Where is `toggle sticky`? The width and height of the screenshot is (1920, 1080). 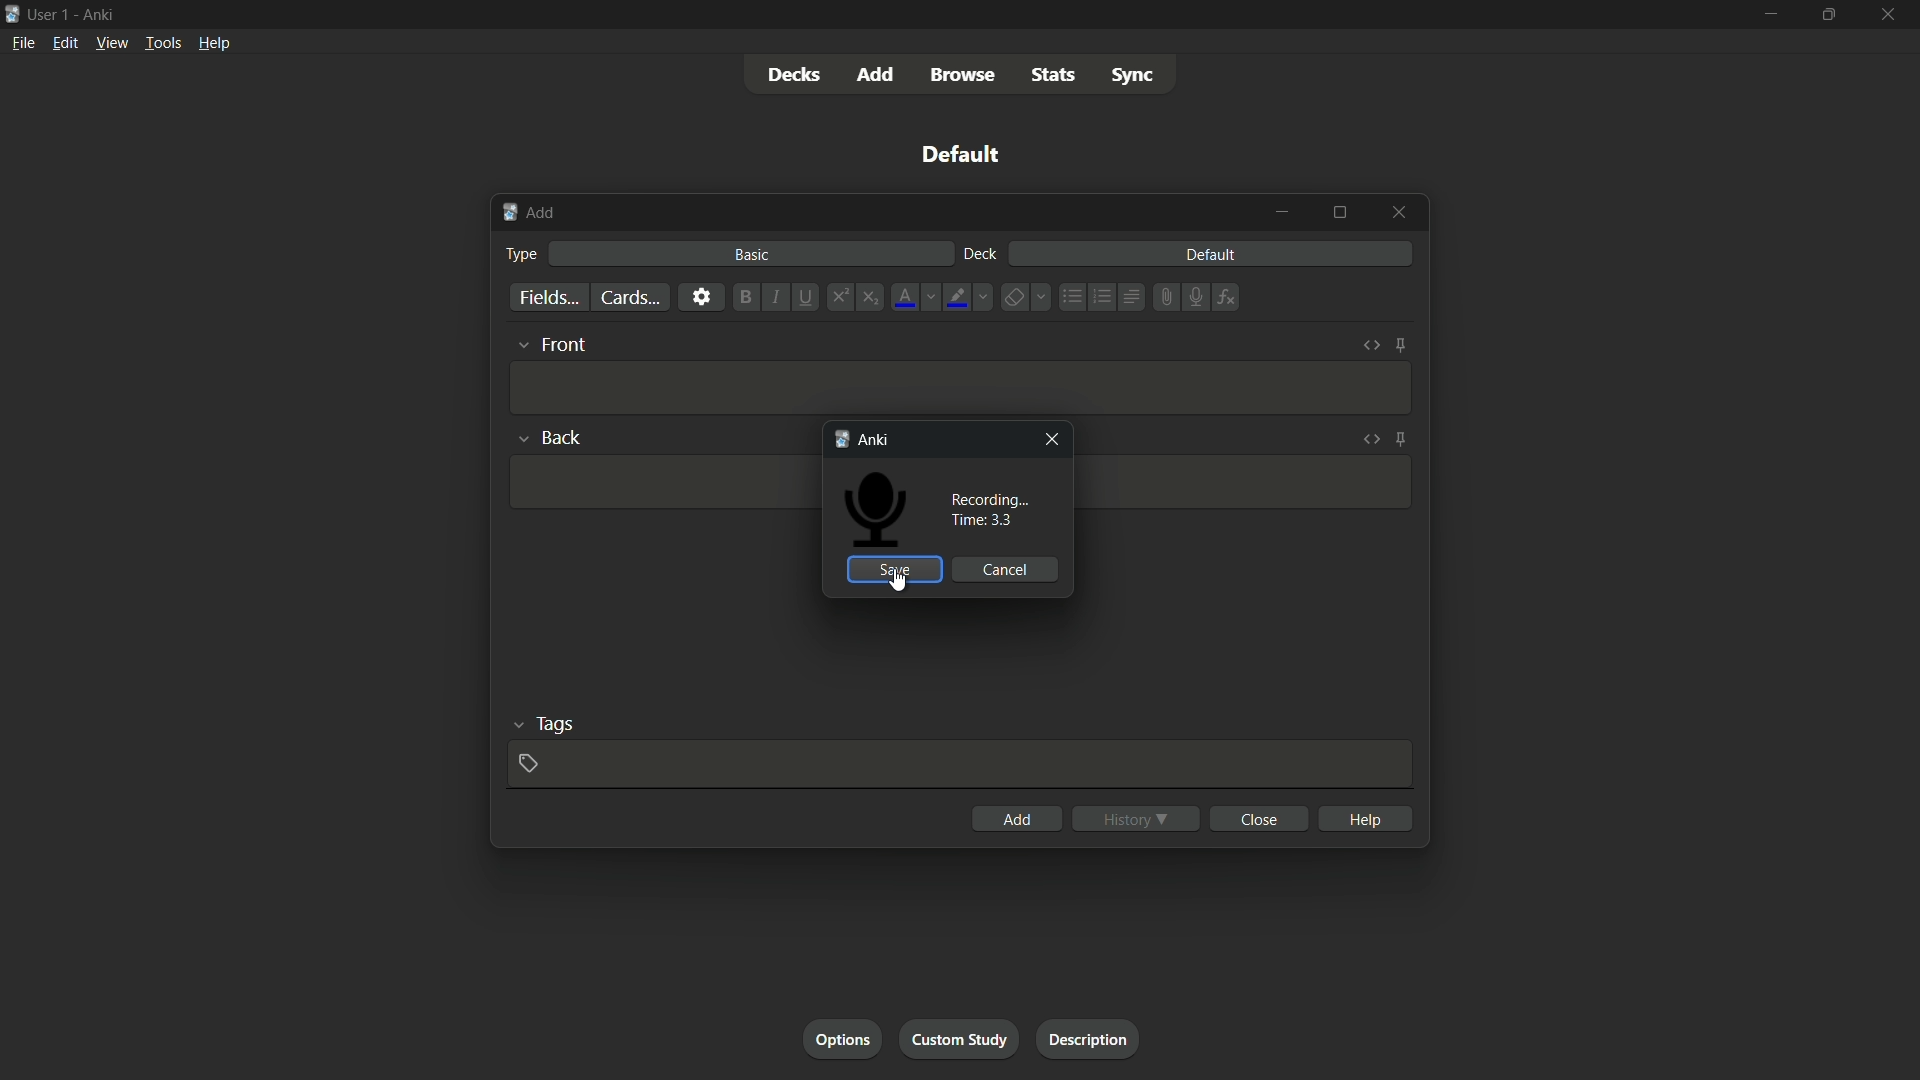
toggle sticky is located at coordinates (1401, 439).